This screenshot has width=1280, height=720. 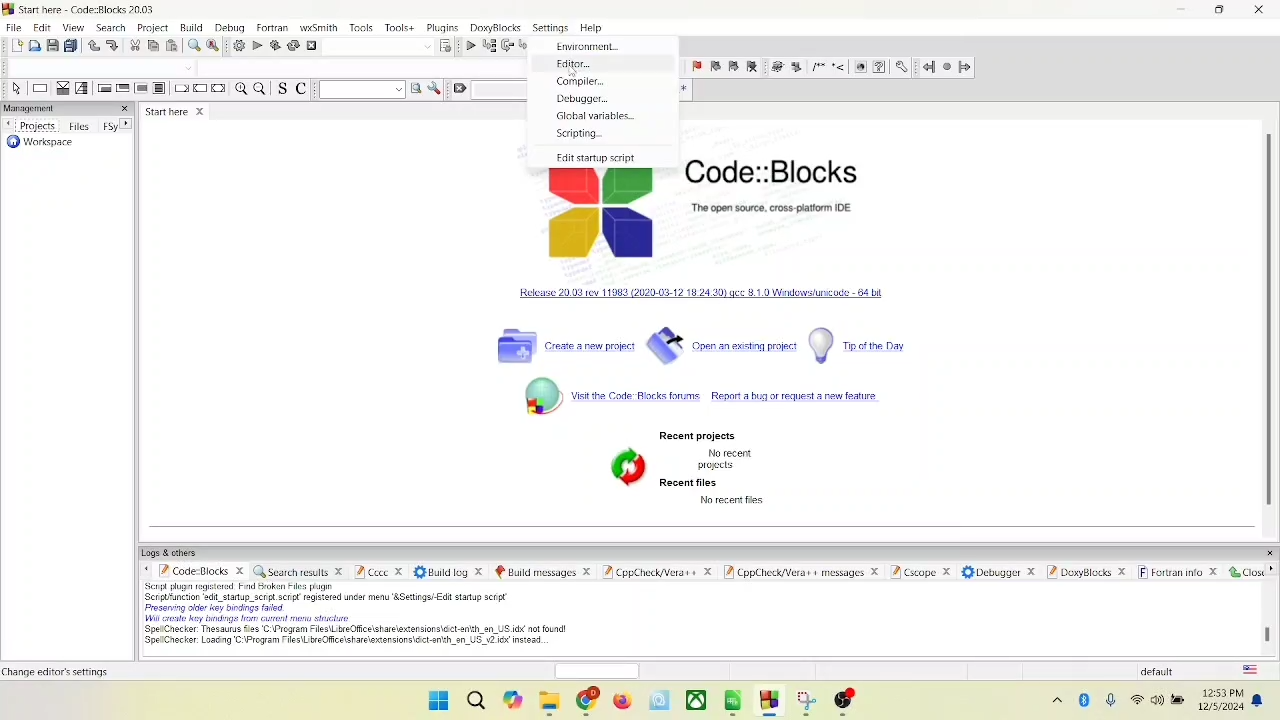 I want to click on settings, so click(x=553, y=28).